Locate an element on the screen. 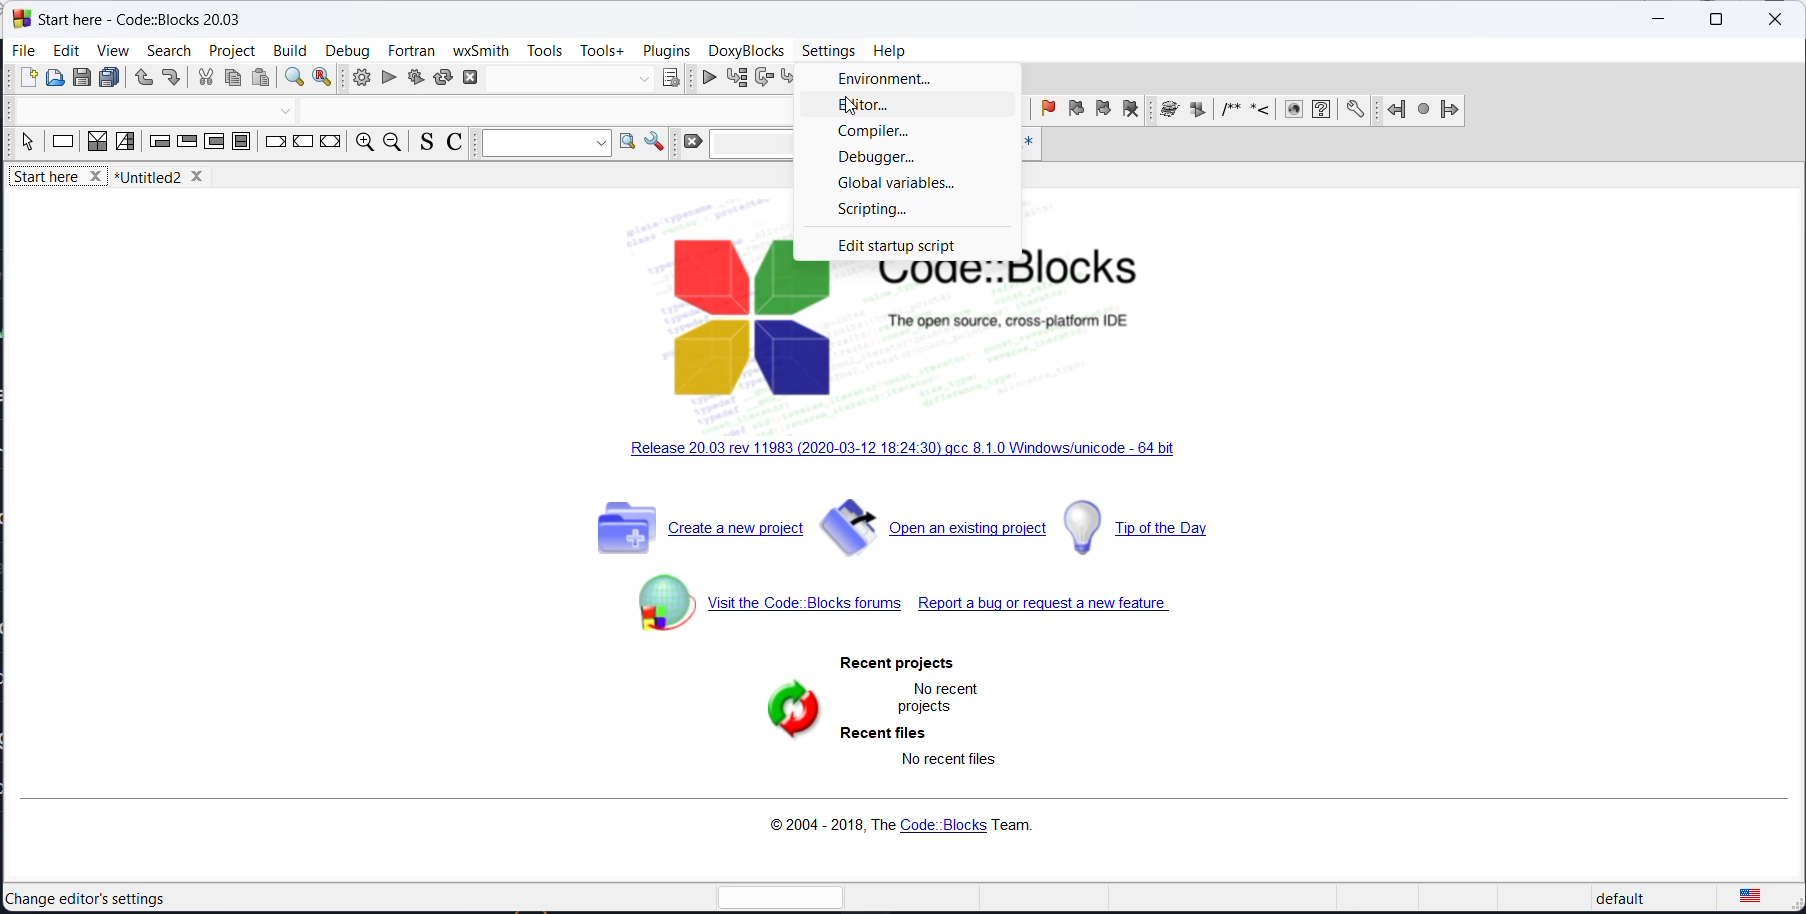 This screenshot has width=1806, height=914. build and run is located at coordinates (415, 76).